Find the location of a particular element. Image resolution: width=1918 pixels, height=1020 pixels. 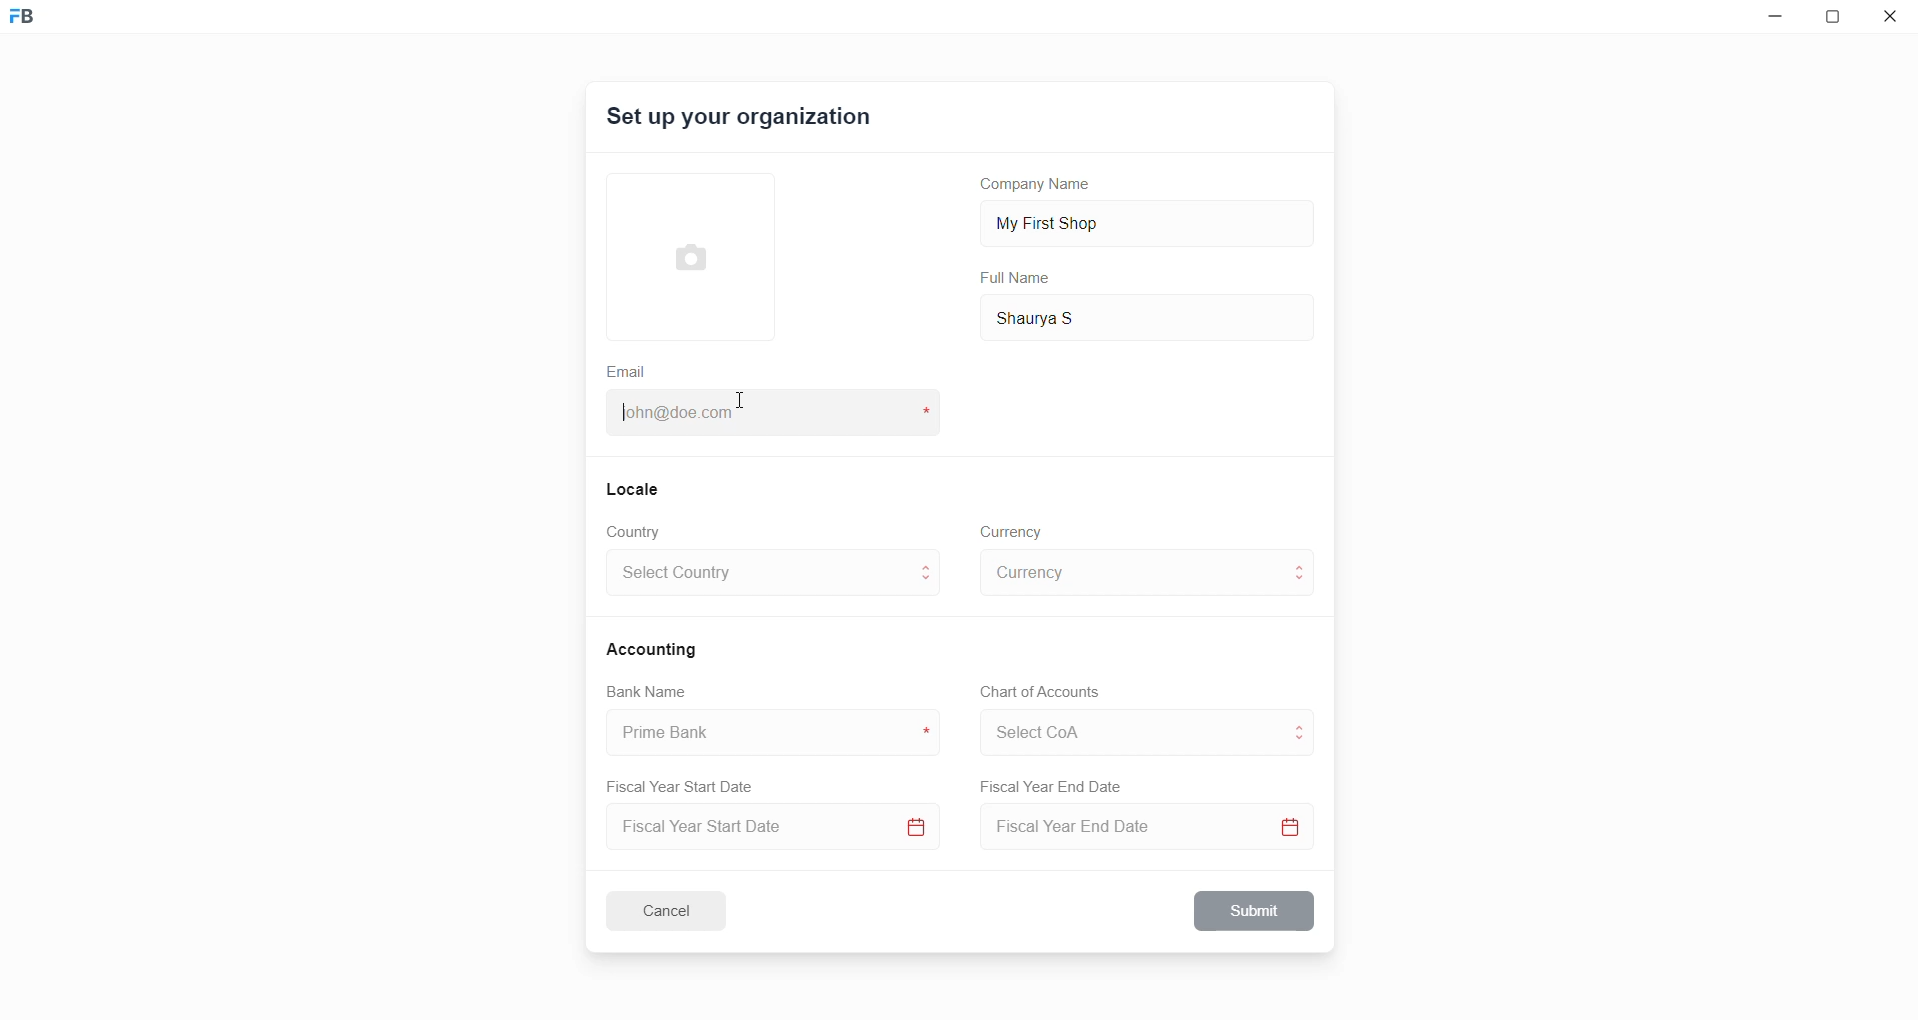

select currency is located at coordinates (1130, 571).